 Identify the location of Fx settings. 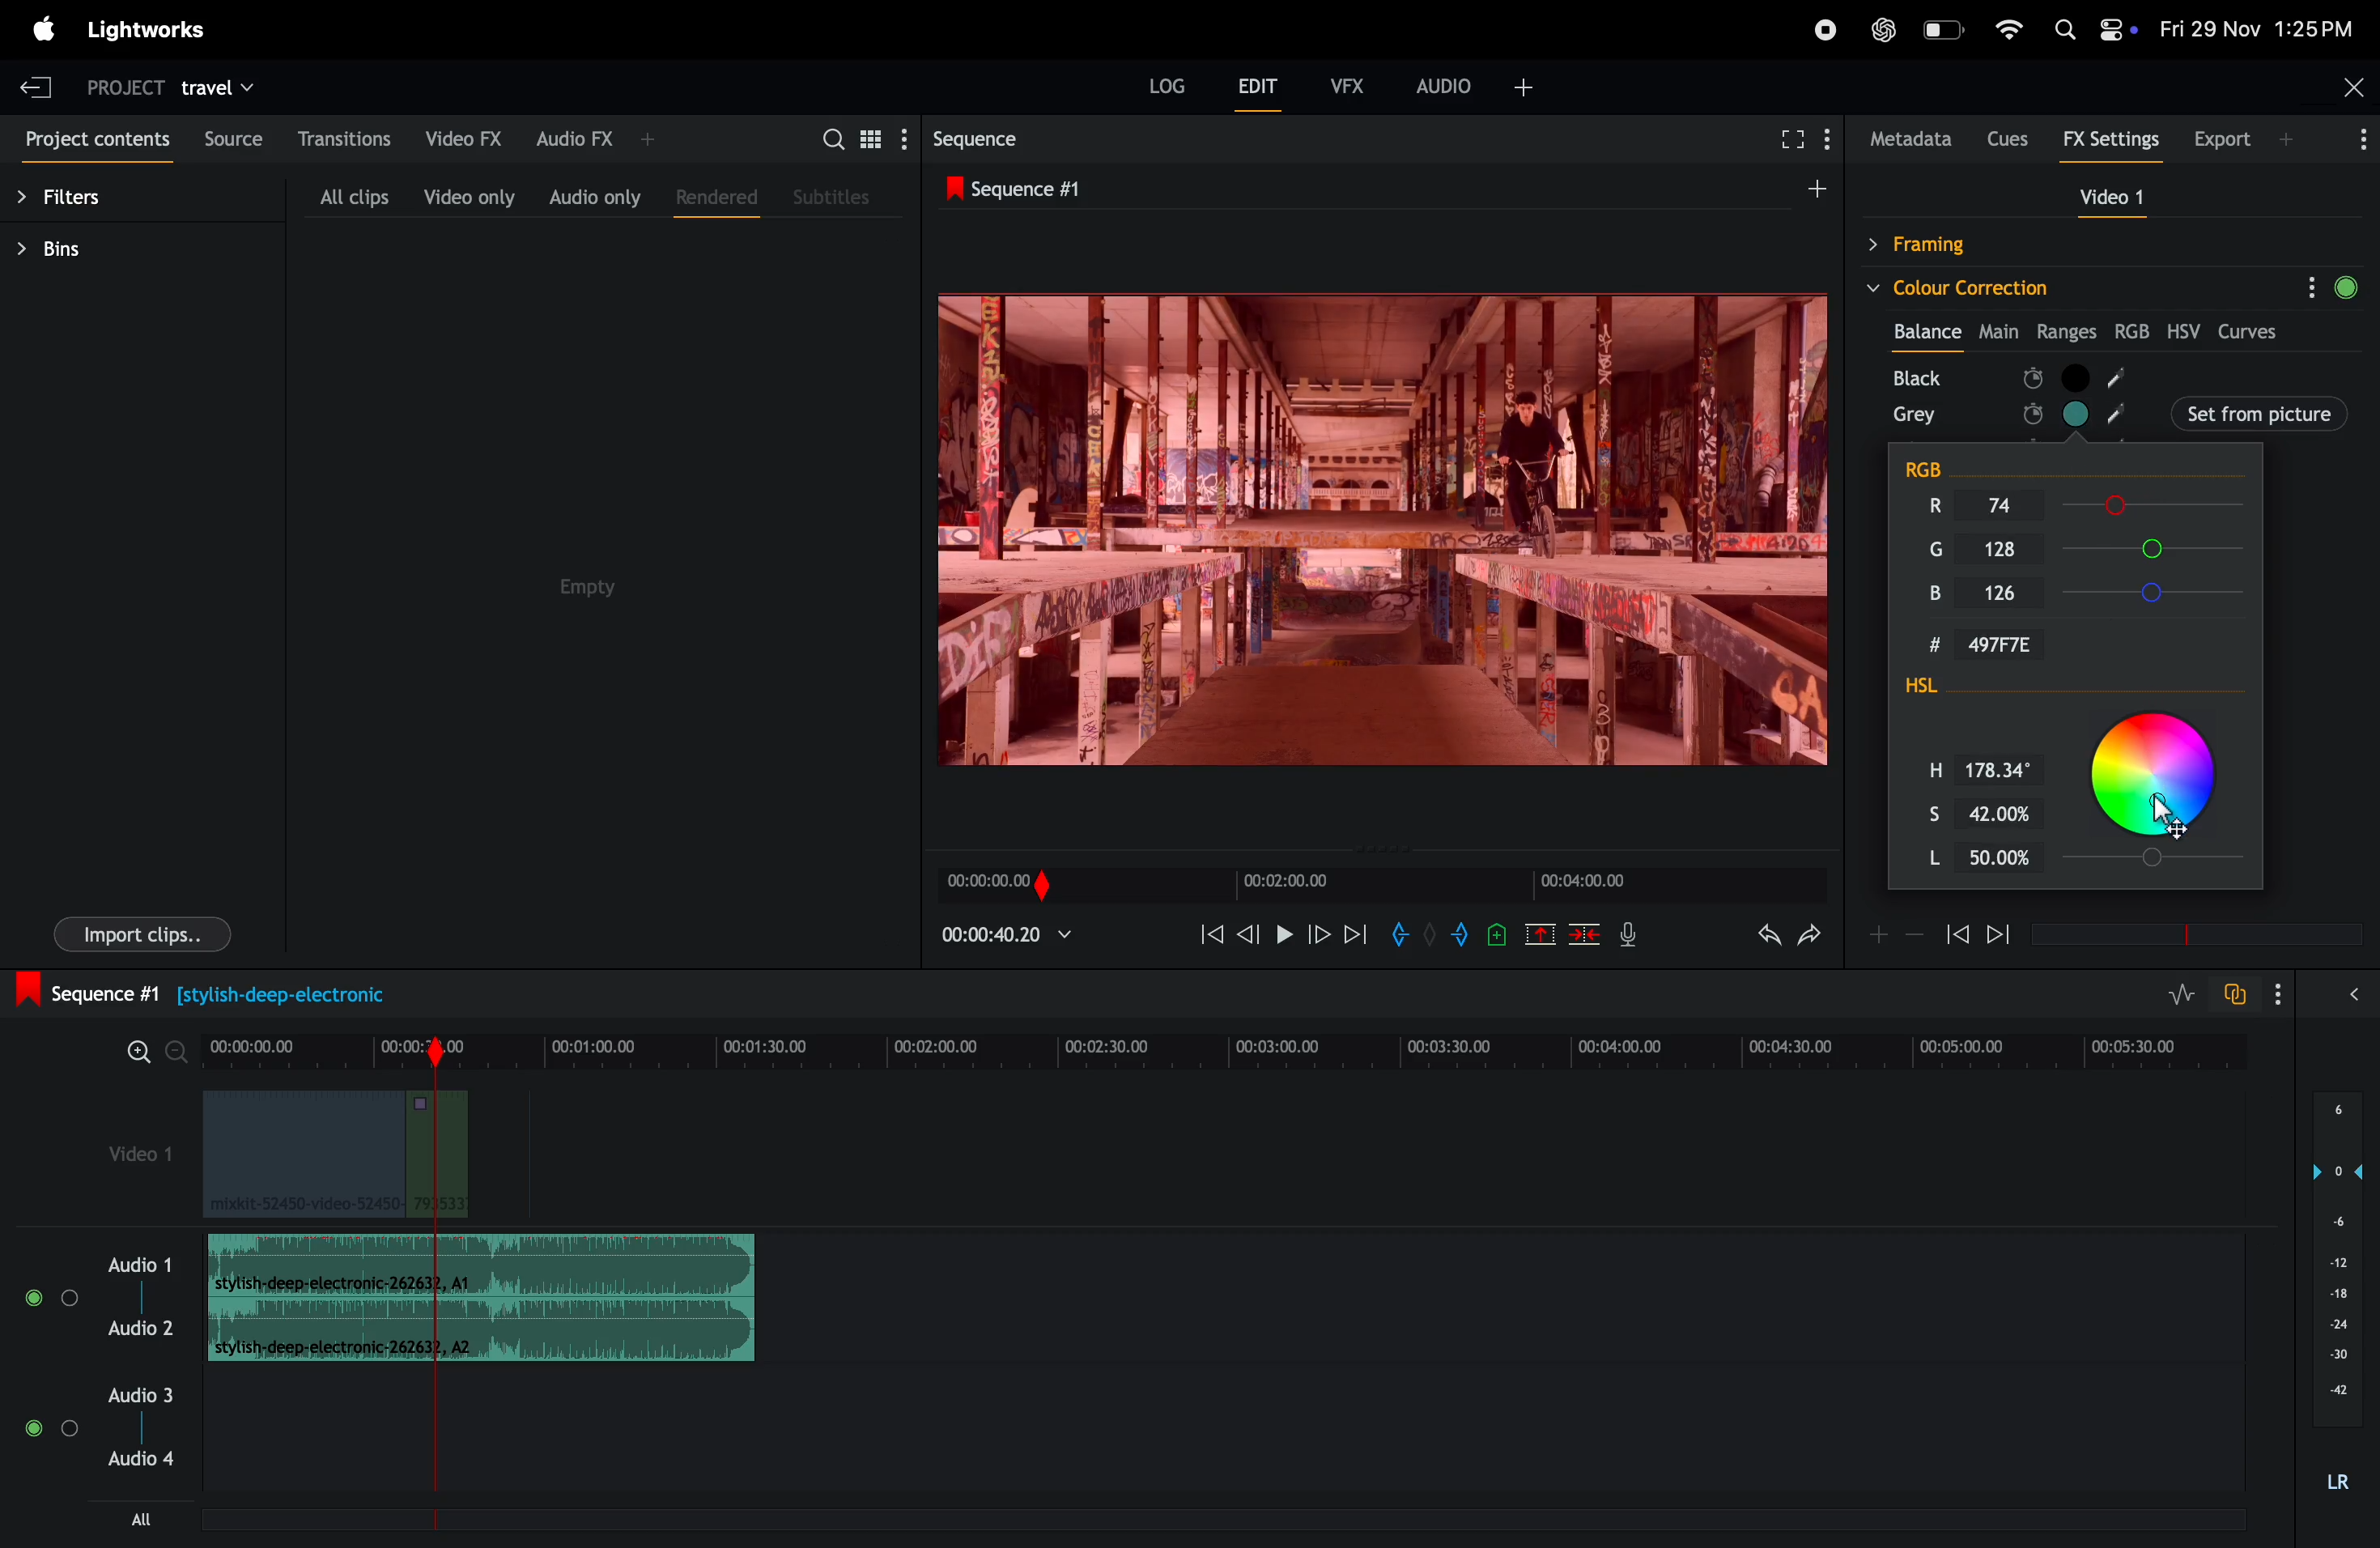
(2111, 142).